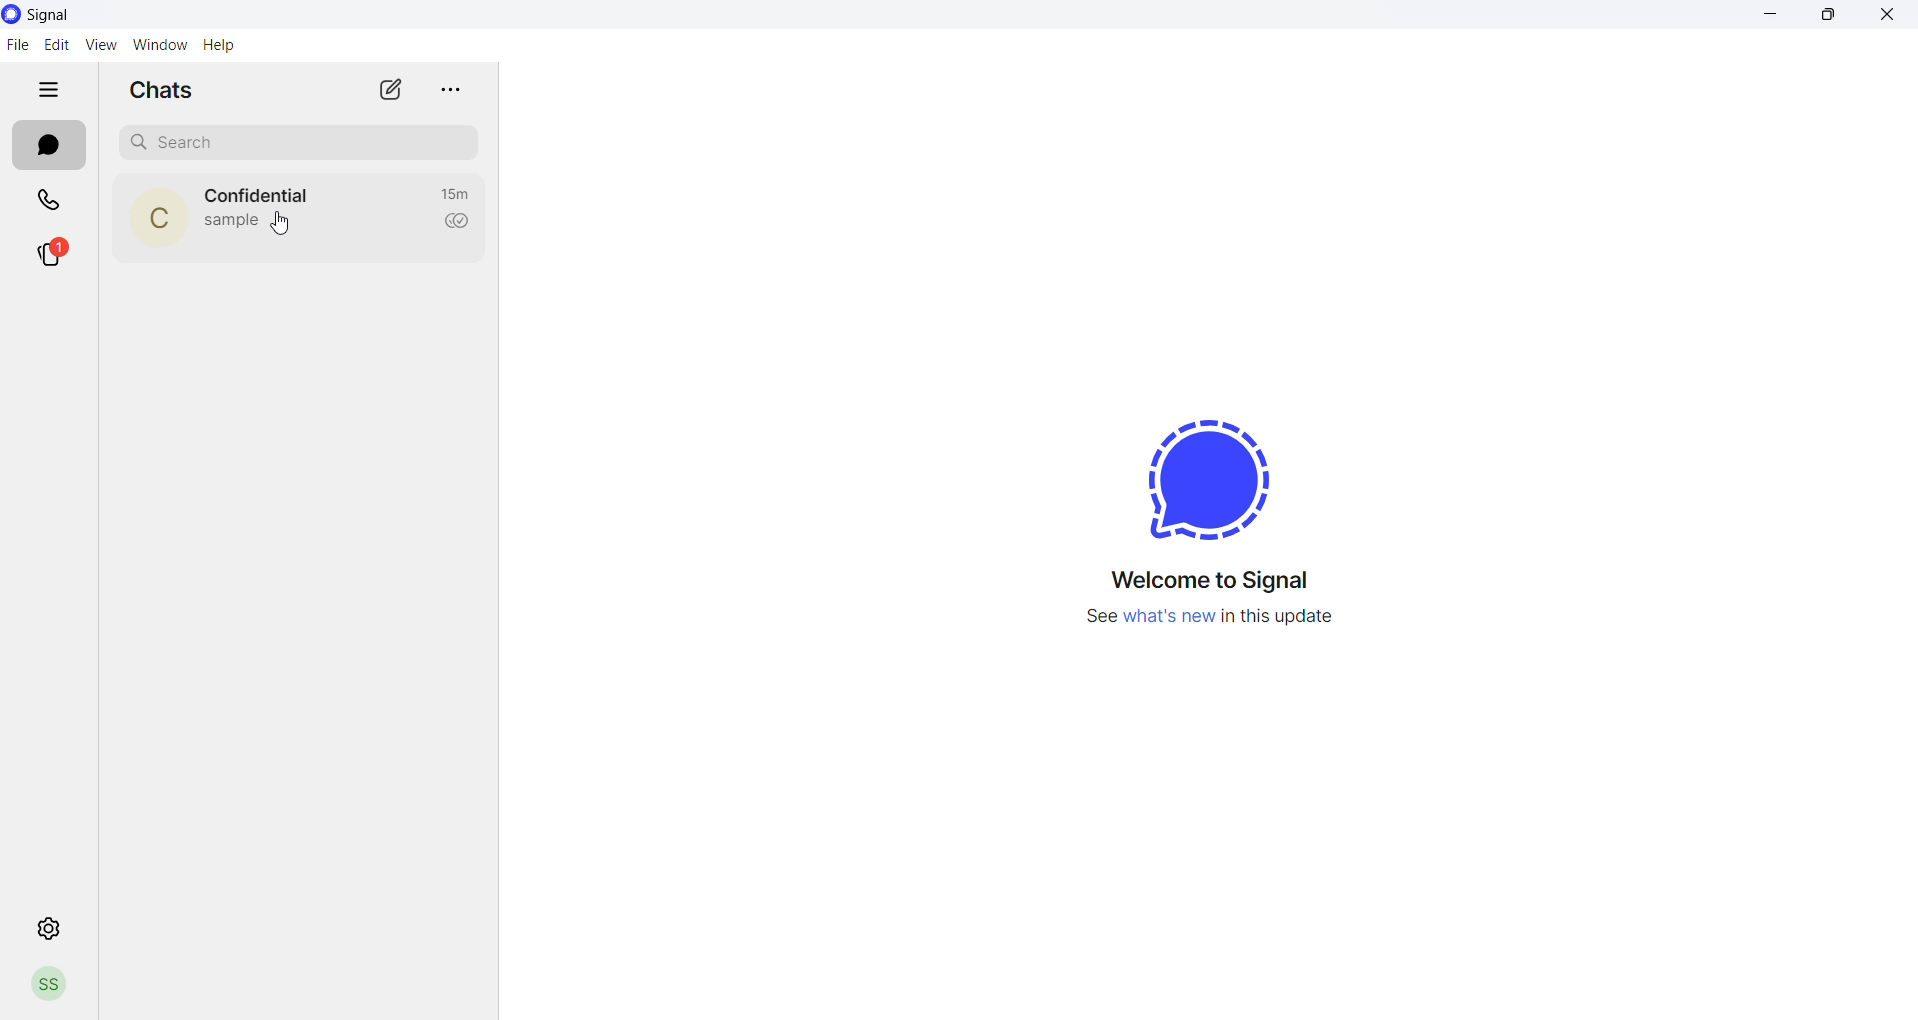 This screenshot has width=1918, height=1020. What do you see at coordinates (45, 928) in the screenshot?
I see `settings ` at bounding box center [45, 928].